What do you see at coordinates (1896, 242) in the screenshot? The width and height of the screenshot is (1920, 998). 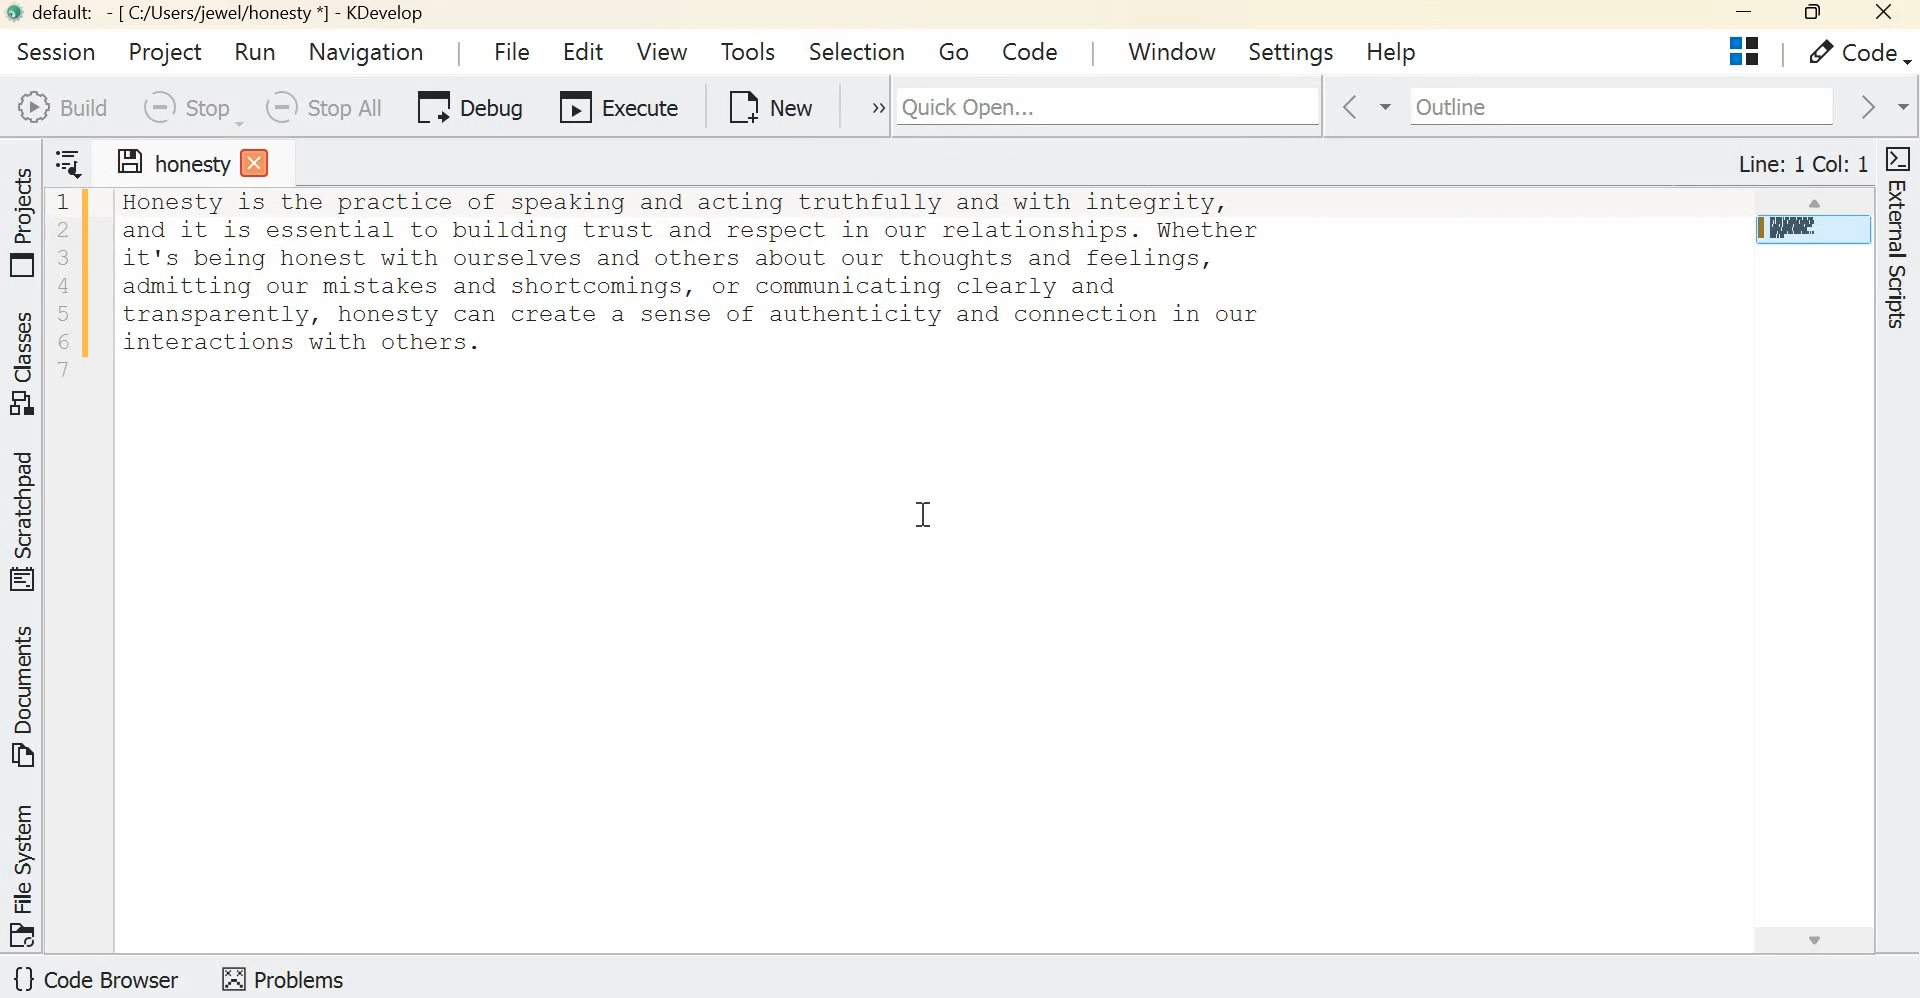 I see `Toggle 'External scripts' tool view` at bounding box center [1896, 242].